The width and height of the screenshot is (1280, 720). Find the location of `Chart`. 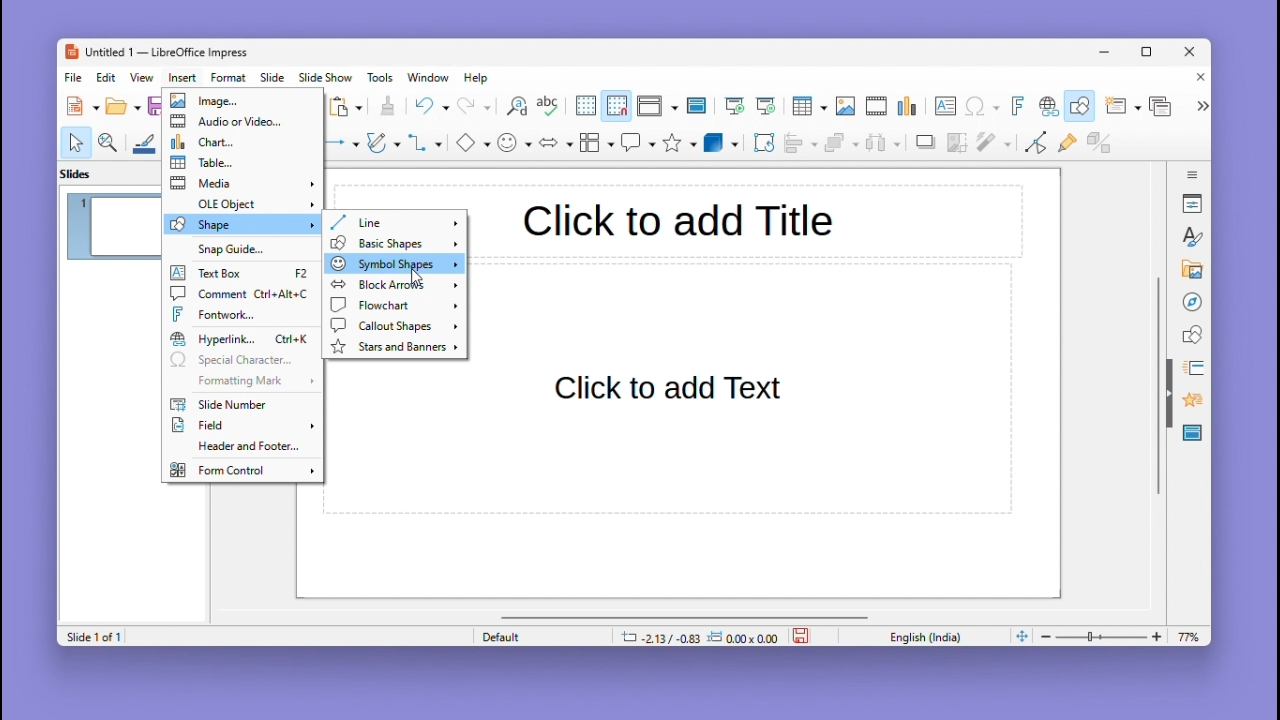

Chart is located at coordinates (241, 141).